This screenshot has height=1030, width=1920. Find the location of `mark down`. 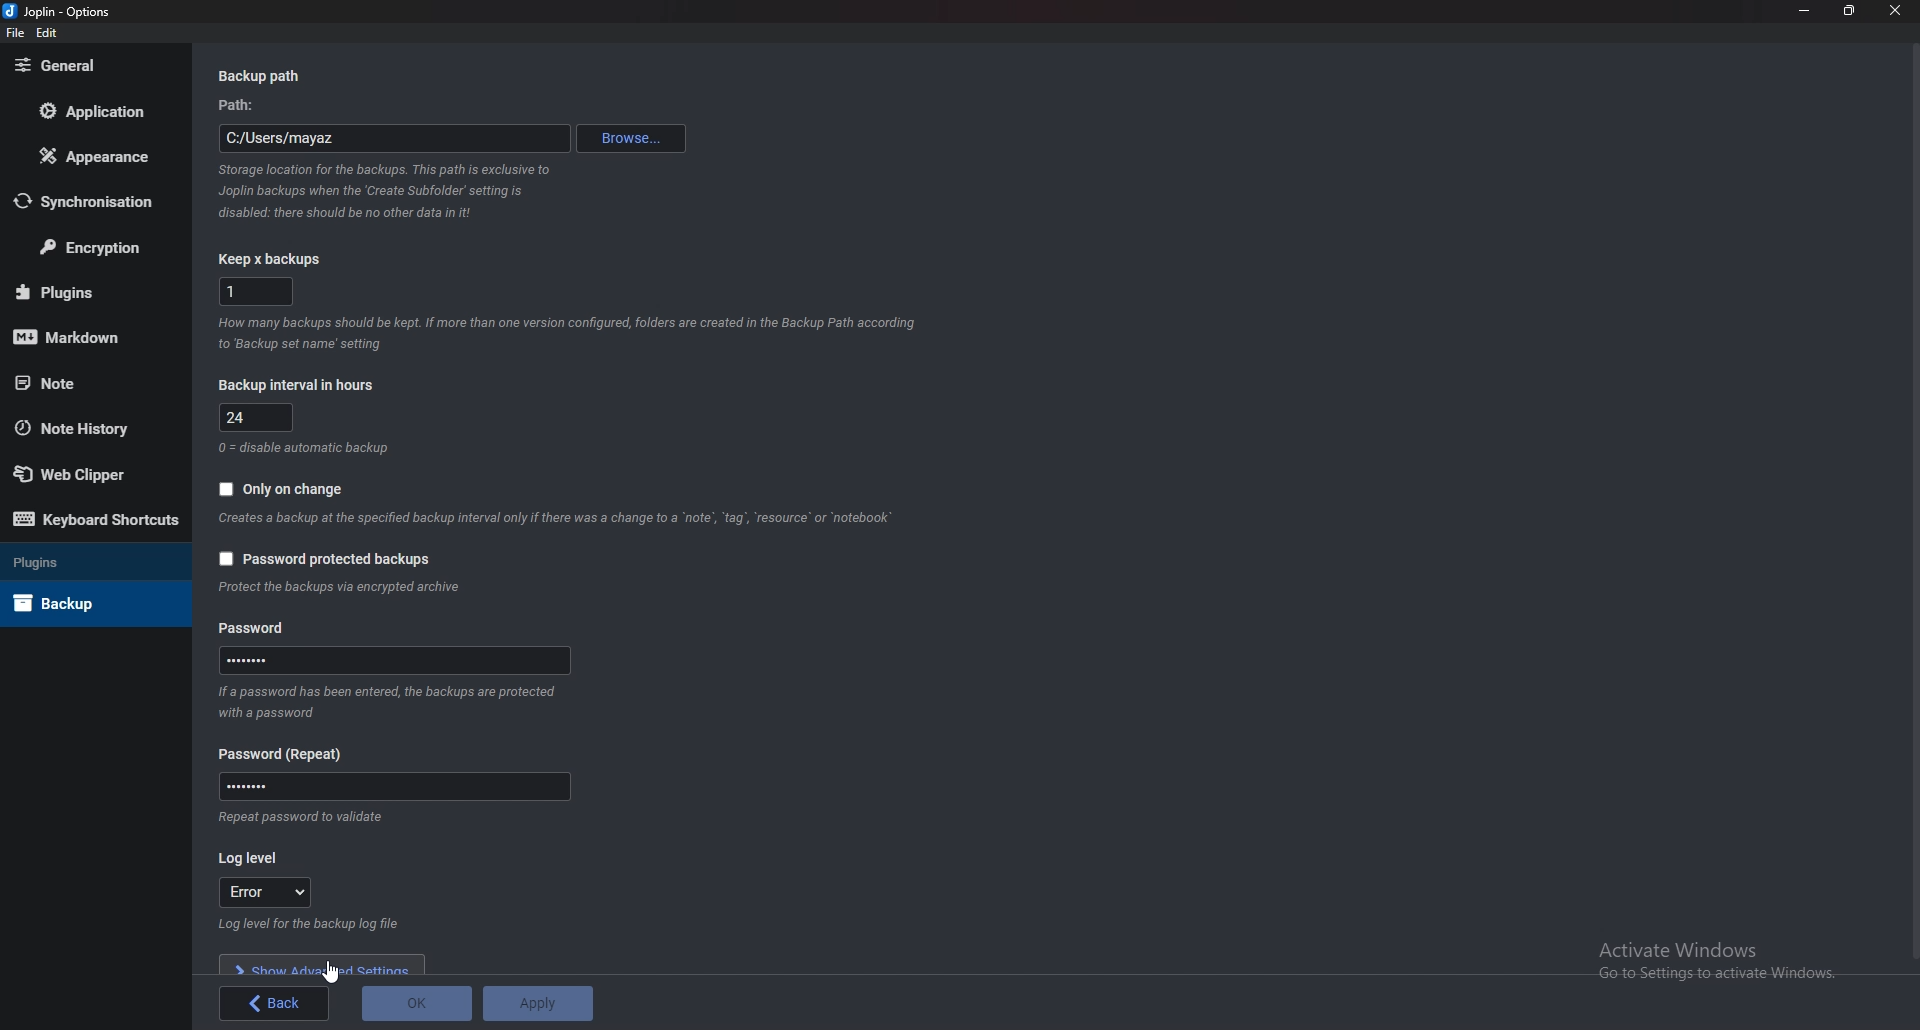

mark down is located at coordinates (81, 339).